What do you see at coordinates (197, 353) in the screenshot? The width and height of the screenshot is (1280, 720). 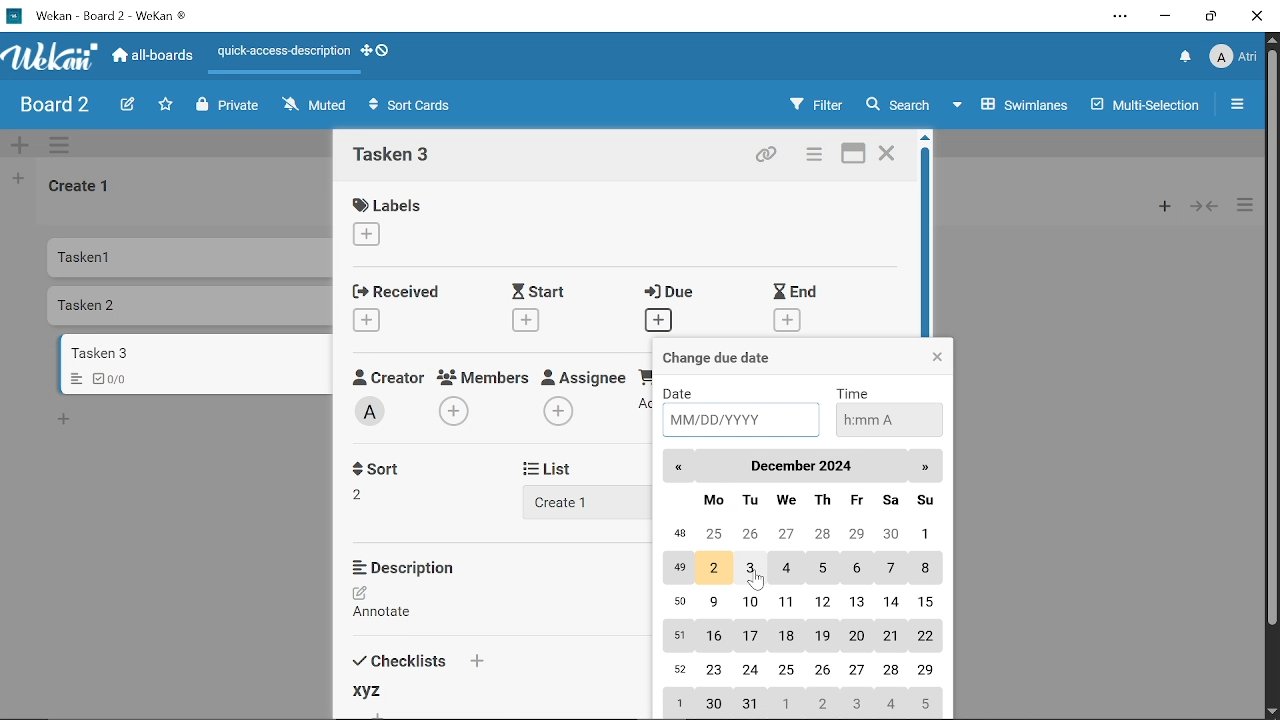 I see `Card titled "Tasken 3"` at bounding box center [197, 353].